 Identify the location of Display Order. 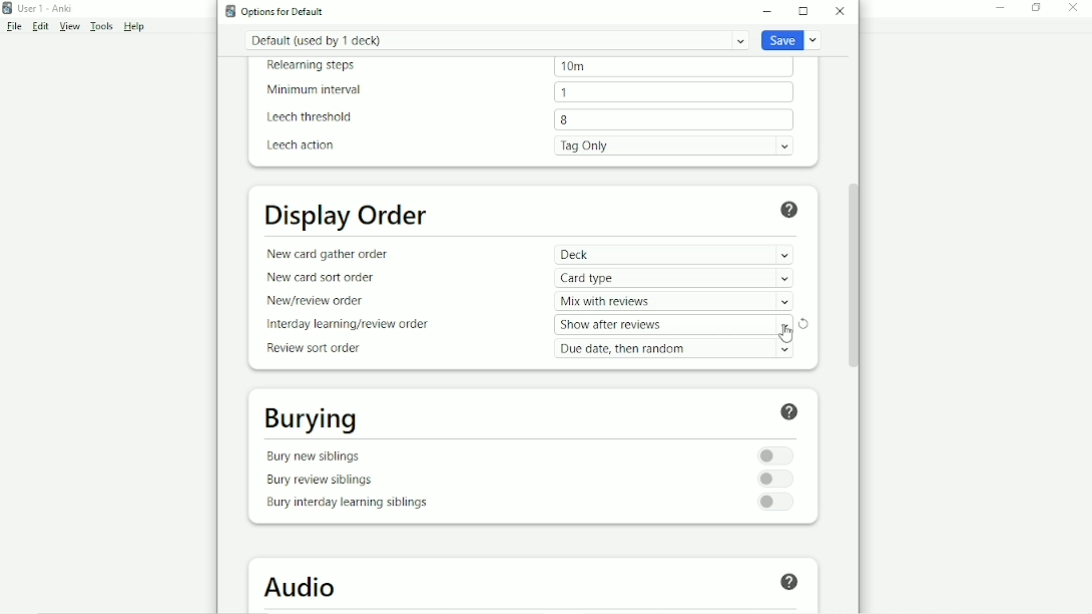
(347, 215).